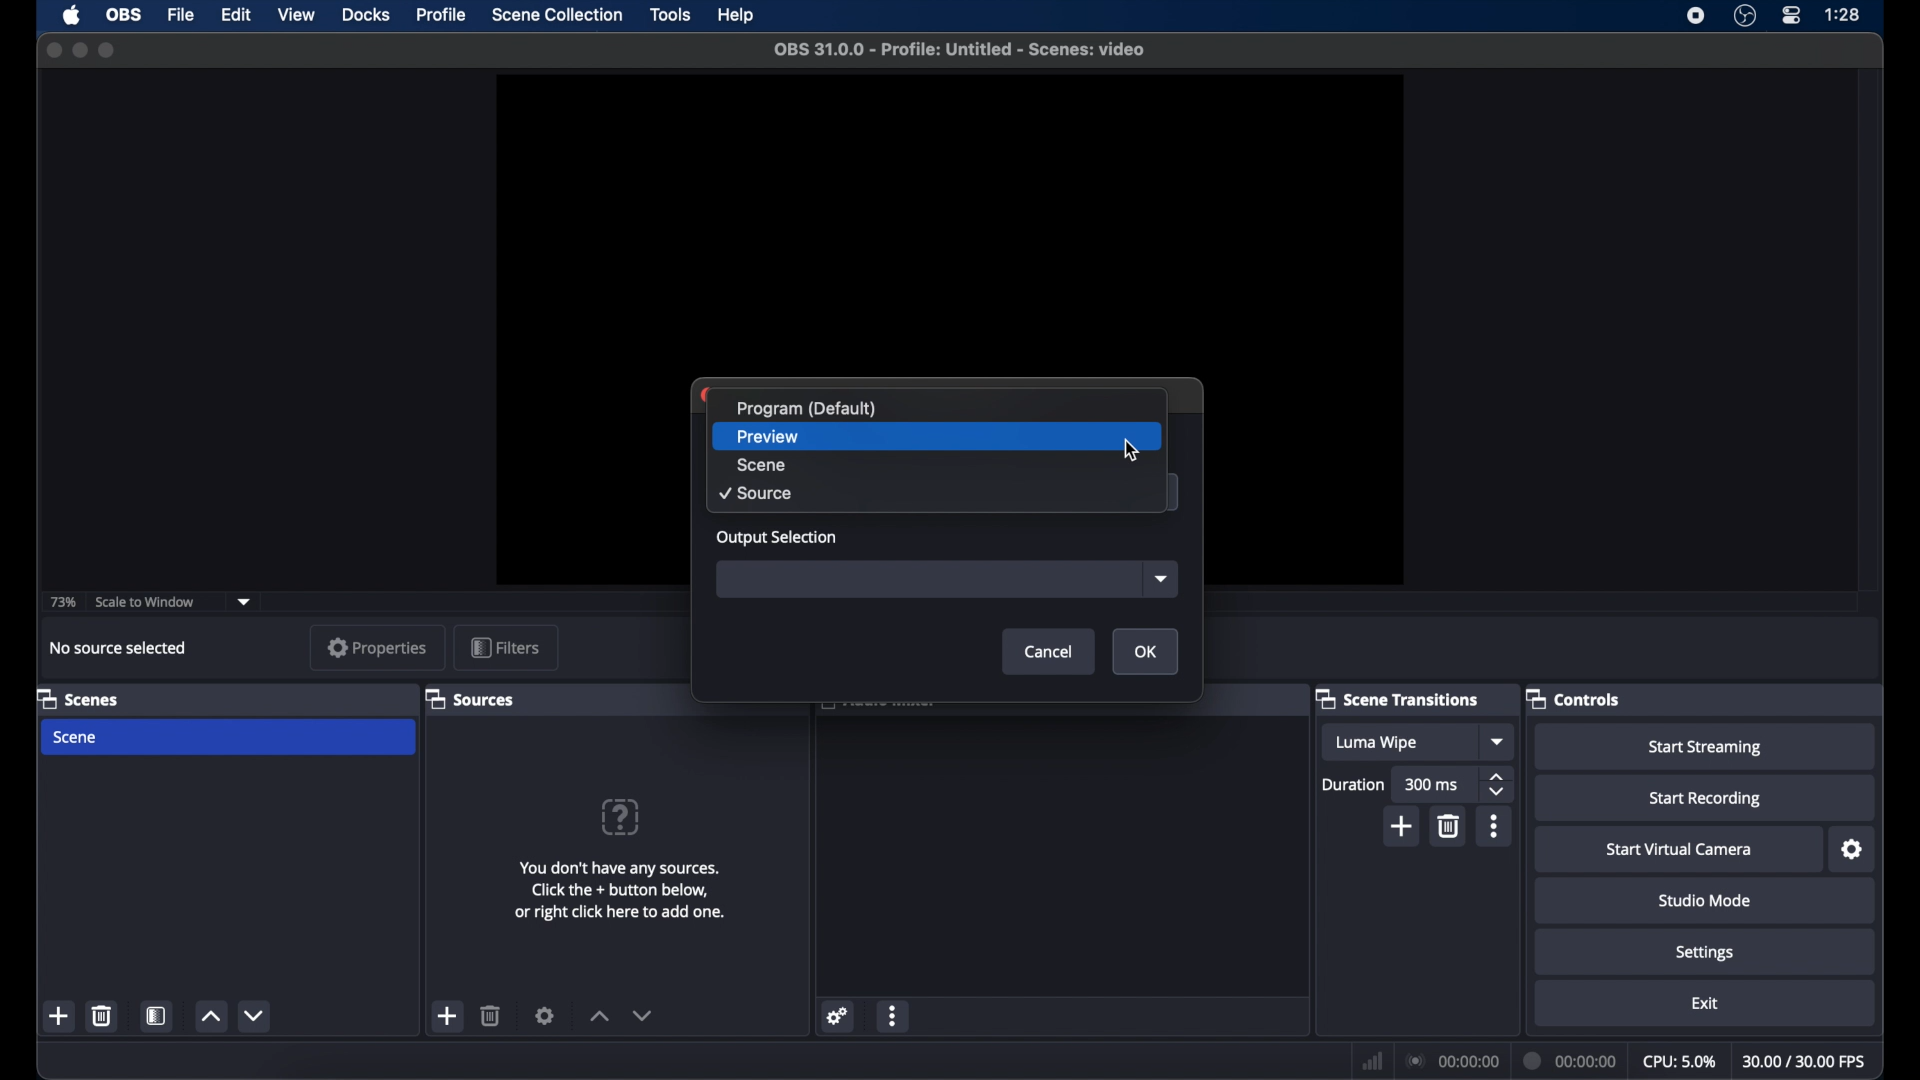 The height and width of the screenshot is (1080, 1920). What do you see at coordinates (1451, 827) in the screenshot?
I see `delete` at bounding box center [1451, 827].